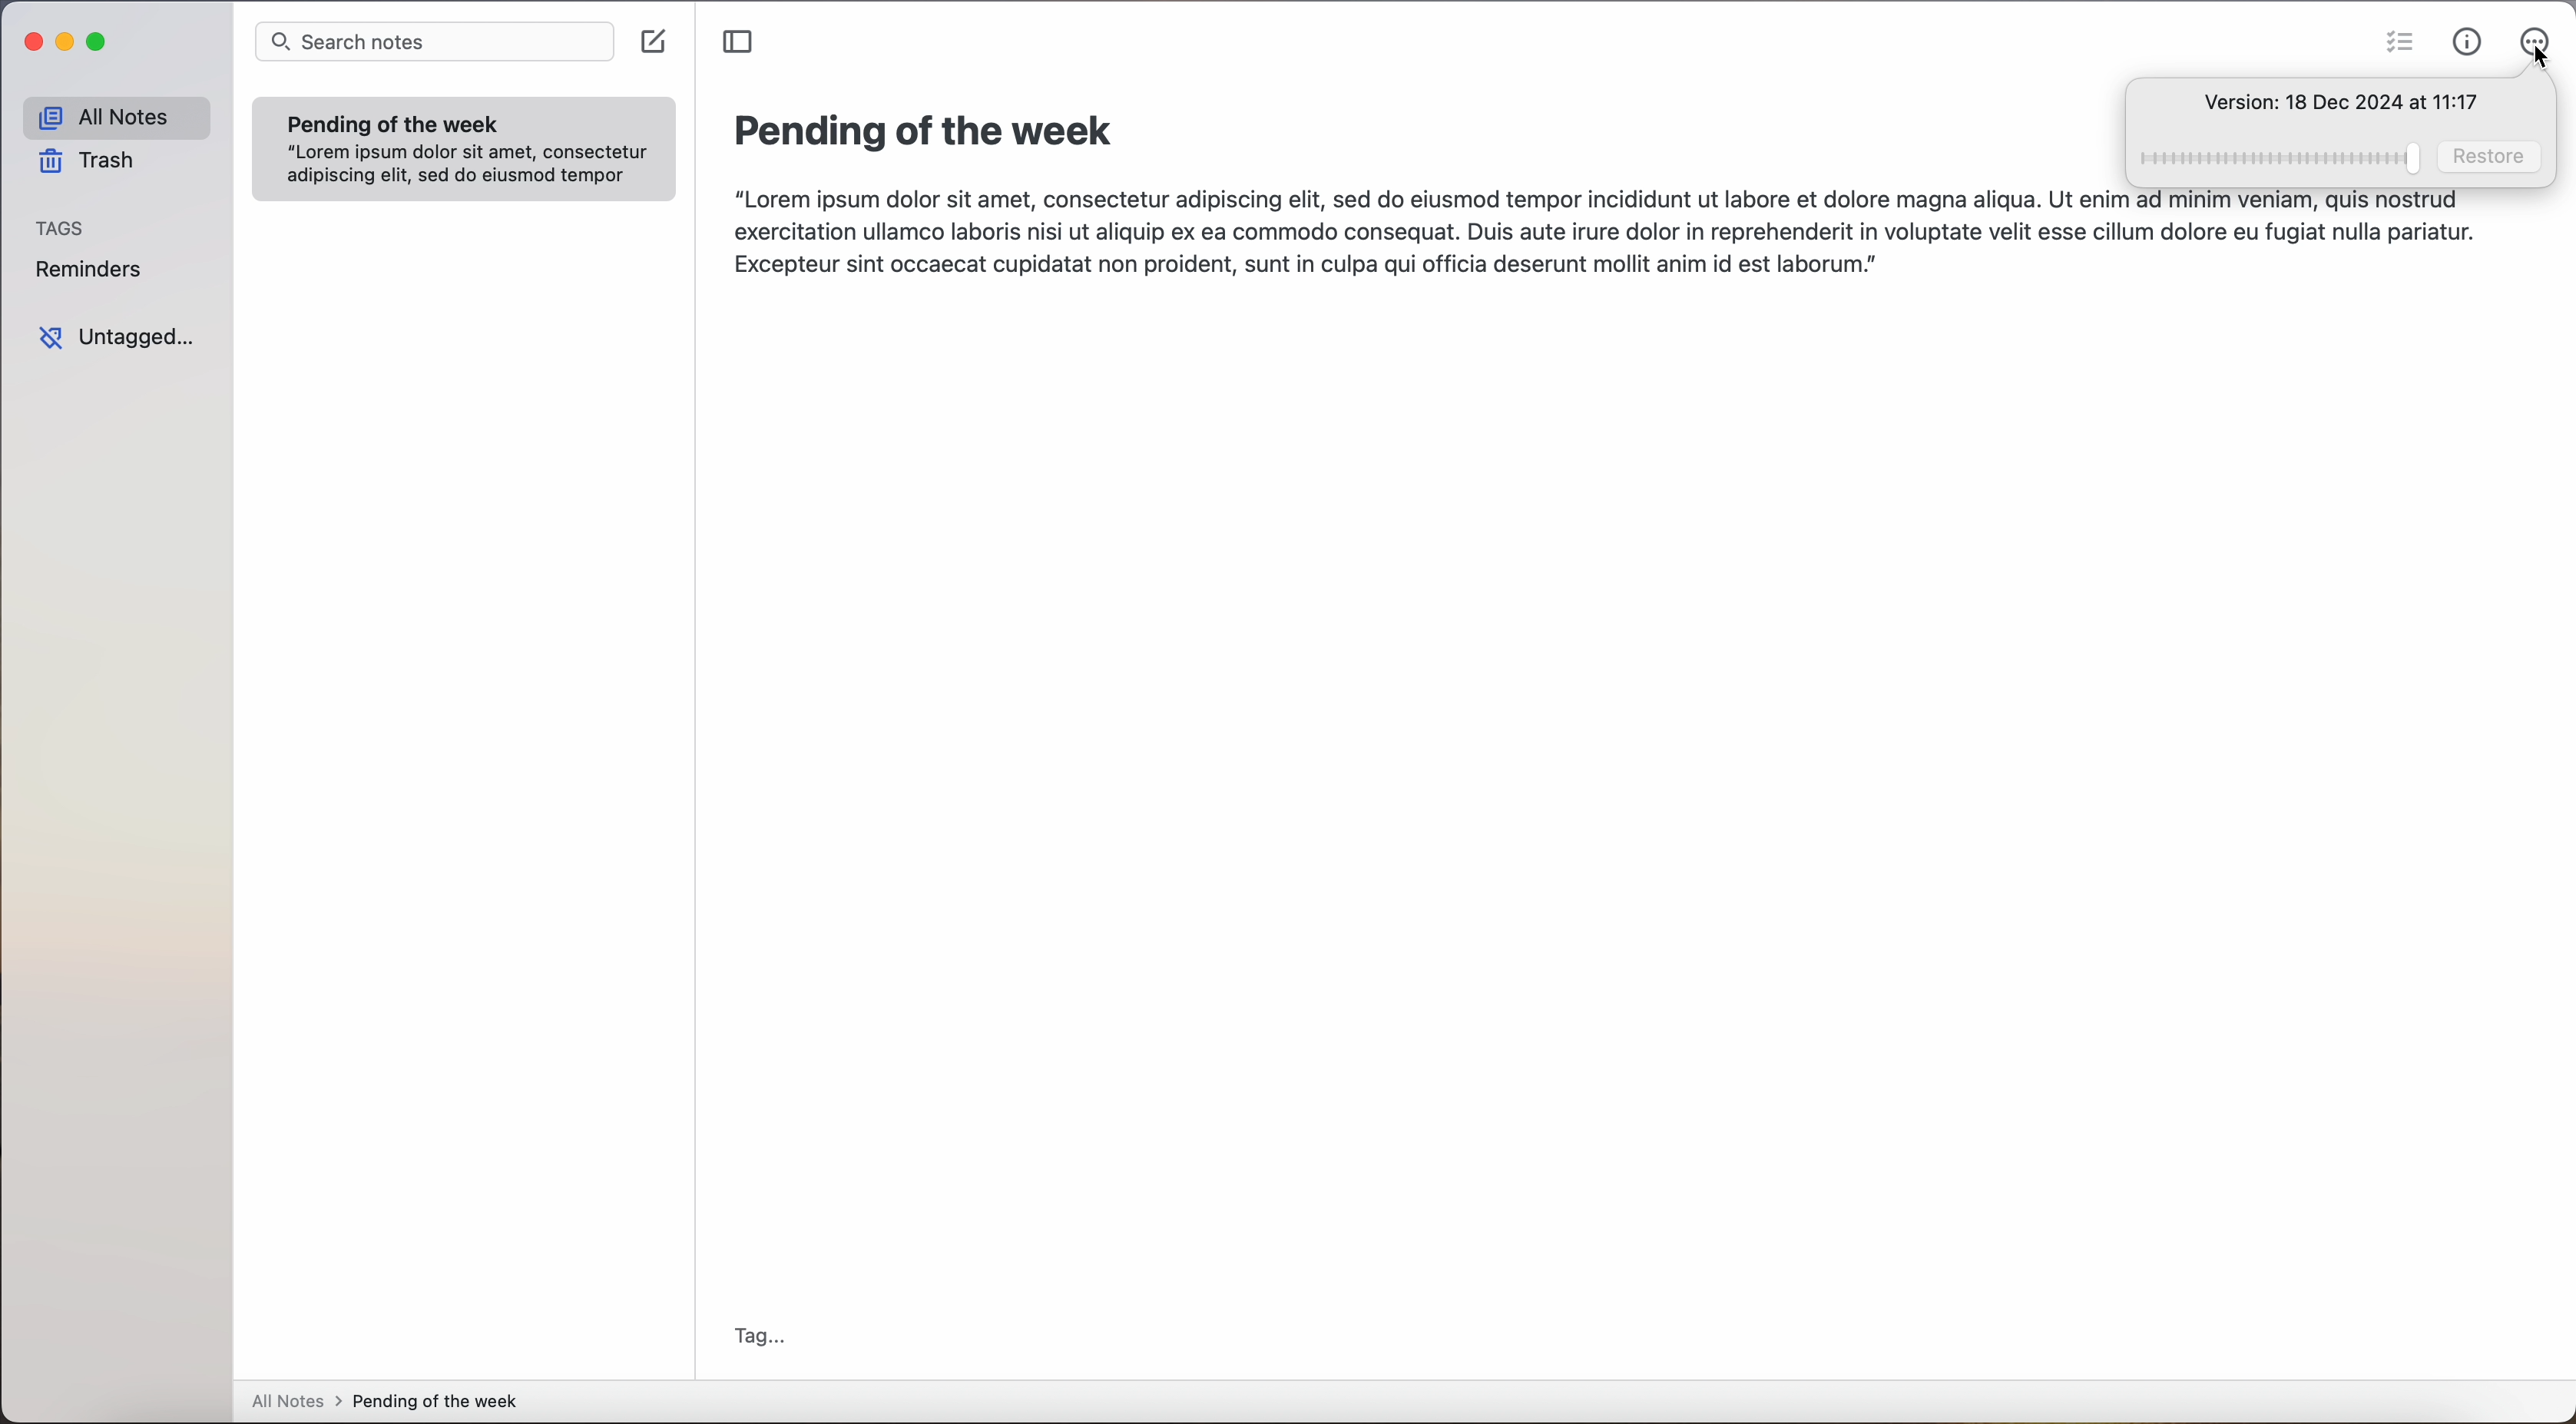  I want to click on all notes > Pending of the week, so click(391, 1405).